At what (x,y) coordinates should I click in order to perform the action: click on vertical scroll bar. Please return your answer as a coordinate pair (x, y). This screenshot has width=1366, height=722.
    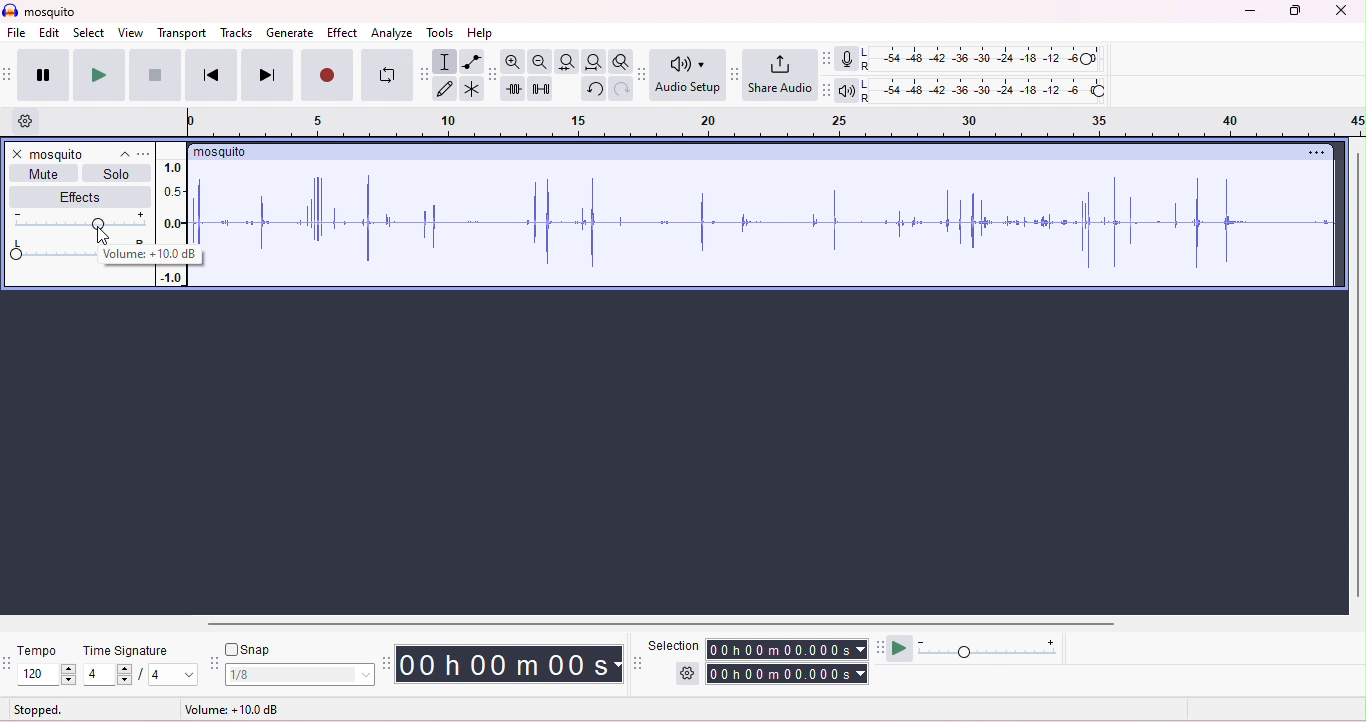
    Looking at the image, I should click on (1357, 378).